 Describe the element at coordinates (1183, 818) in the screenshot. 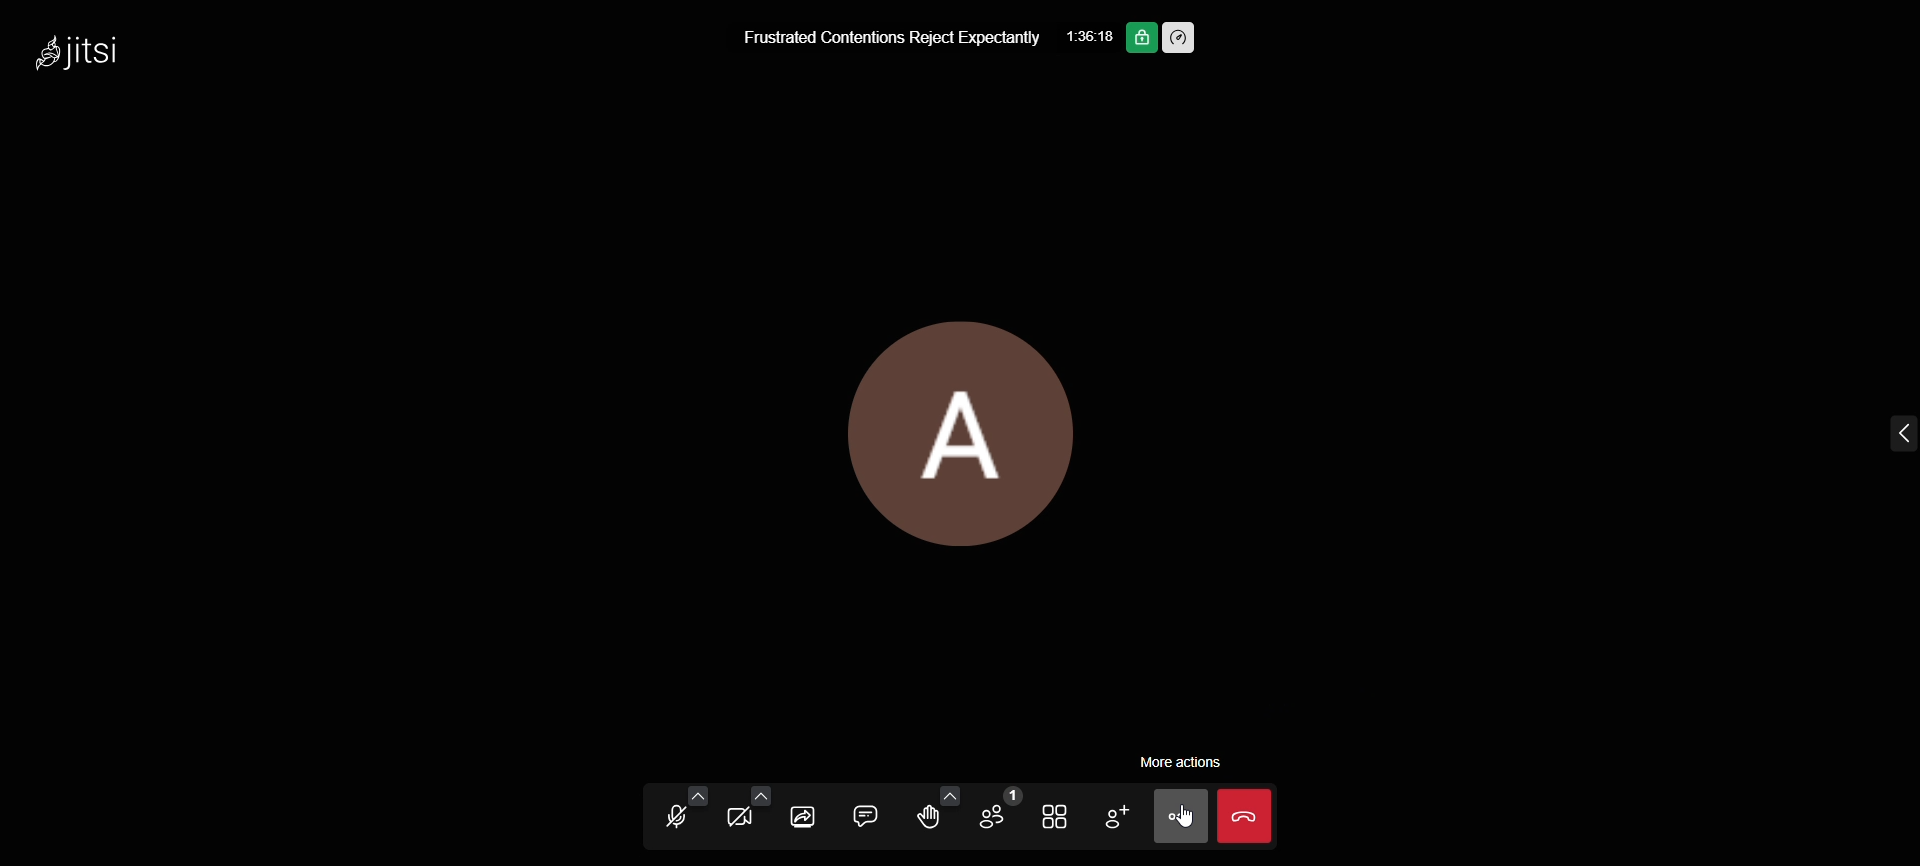

I see `more action` at that location.